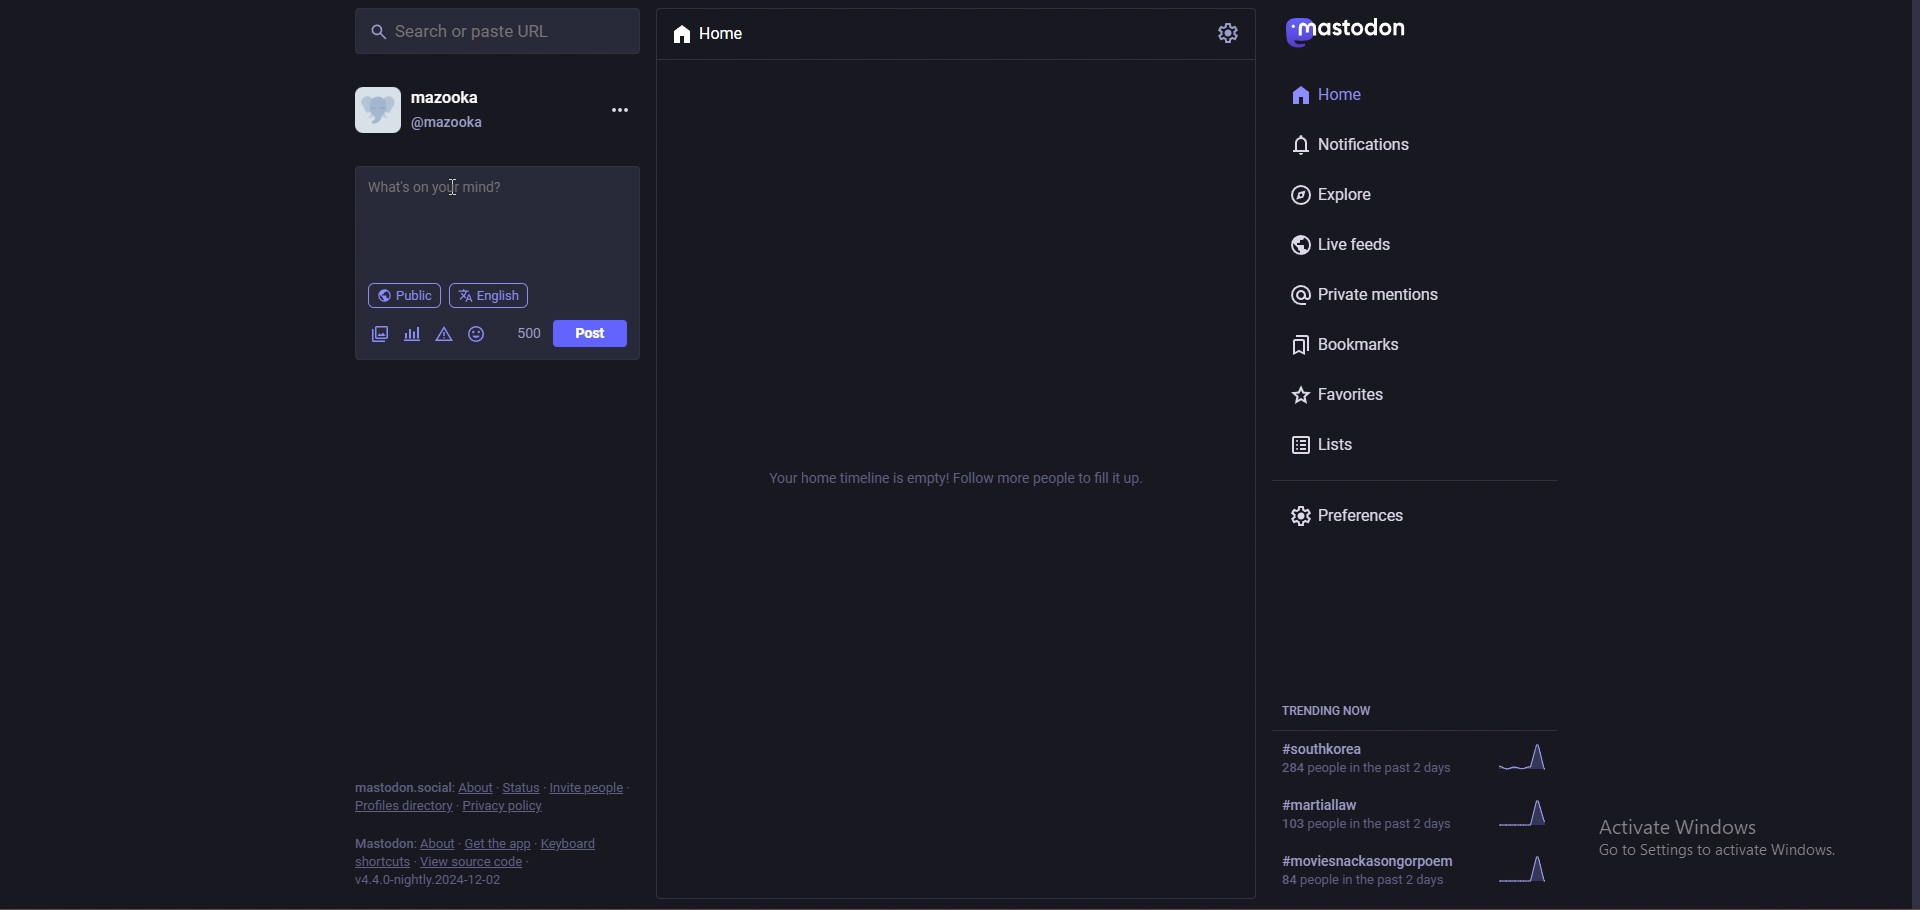 Image resolution: width=1920 pixels, height=910 pixels. I want to click on Your home timeline is empty! Follow more people to fill it up., so click(940, 482).